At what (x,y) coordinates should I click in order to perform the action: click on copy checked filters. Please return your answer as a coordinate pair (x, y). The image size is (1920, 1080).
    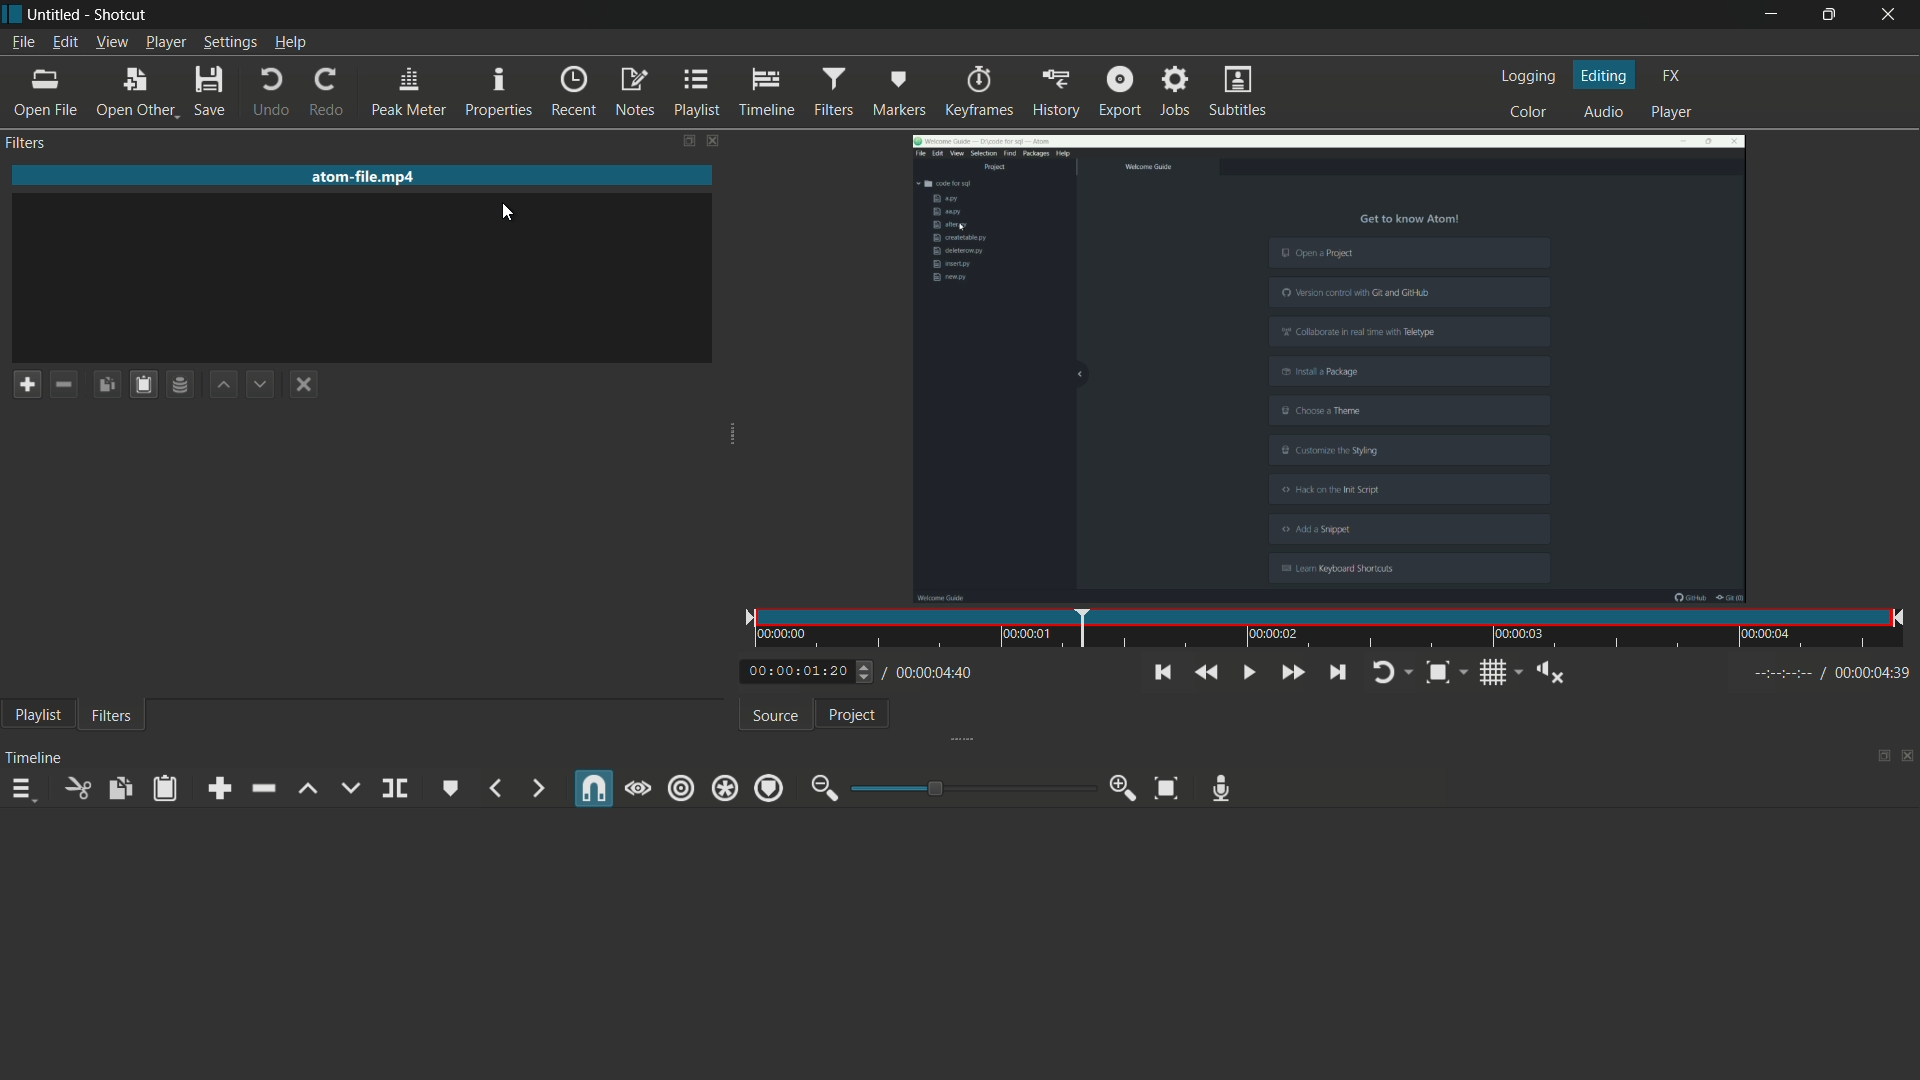
    Looking at the image, I should click on (106, 383).